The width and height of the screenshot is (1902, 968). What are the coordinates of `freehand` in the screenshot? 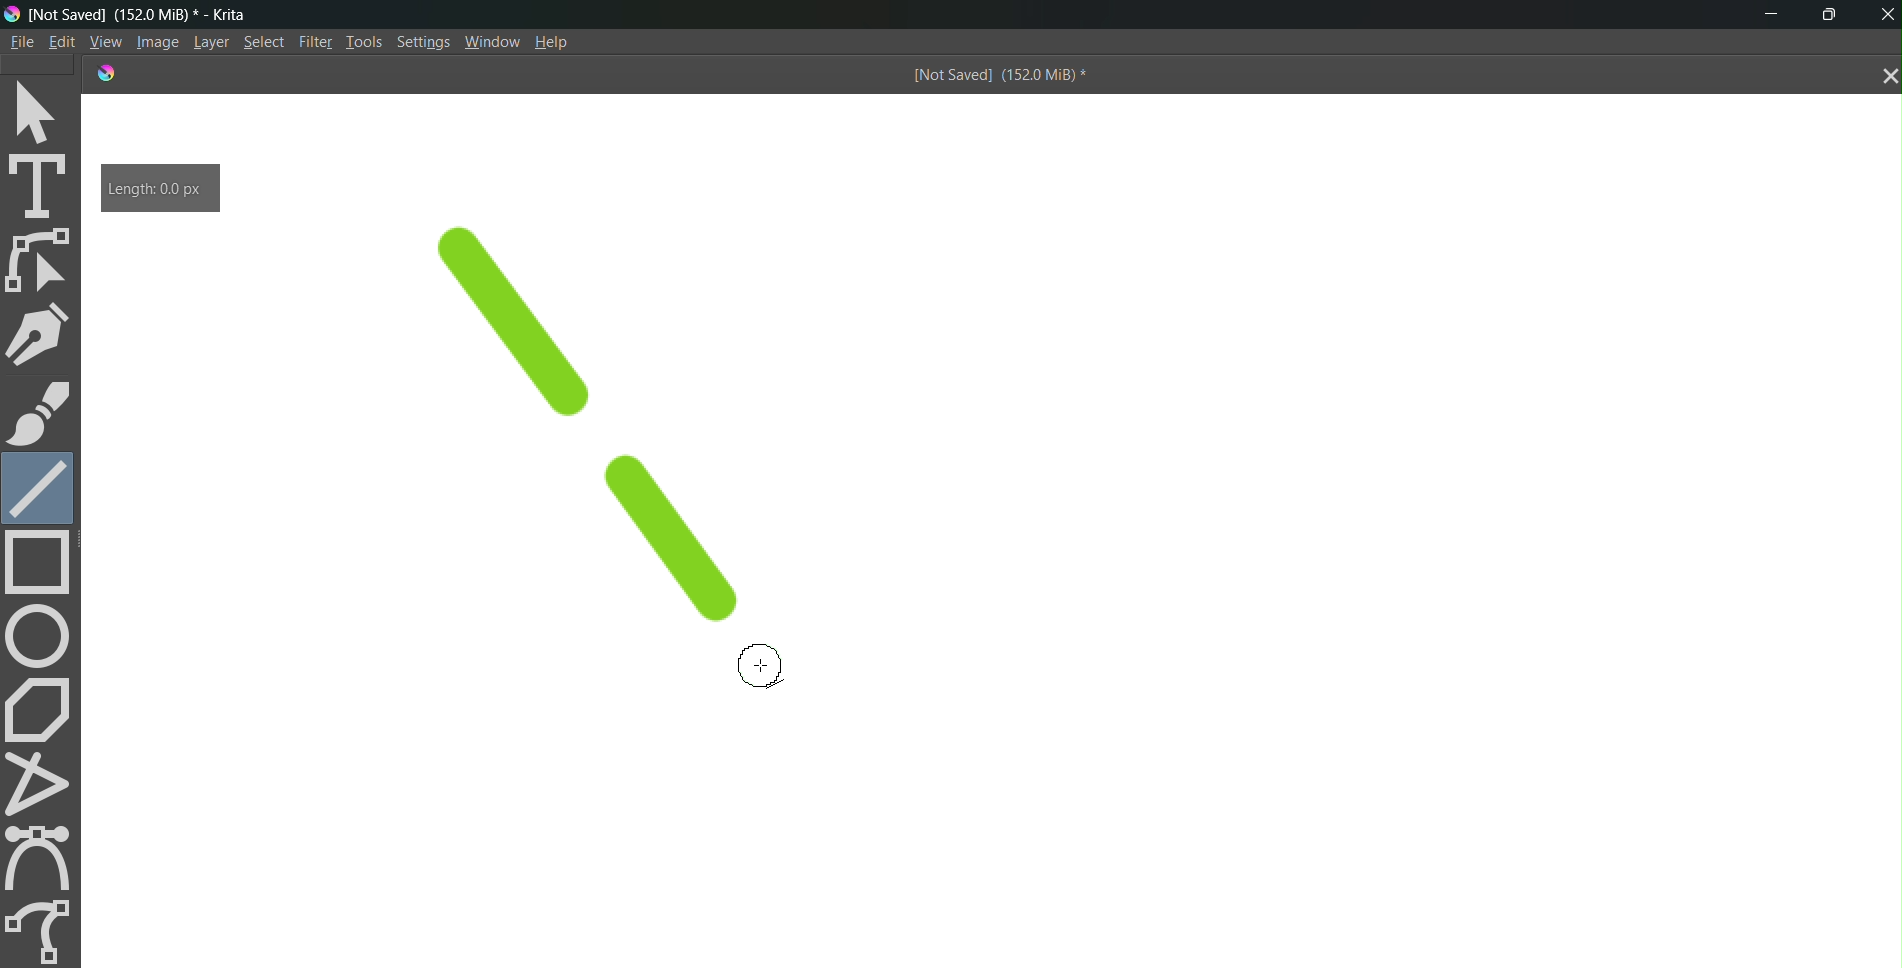 It's located at (42, 928).